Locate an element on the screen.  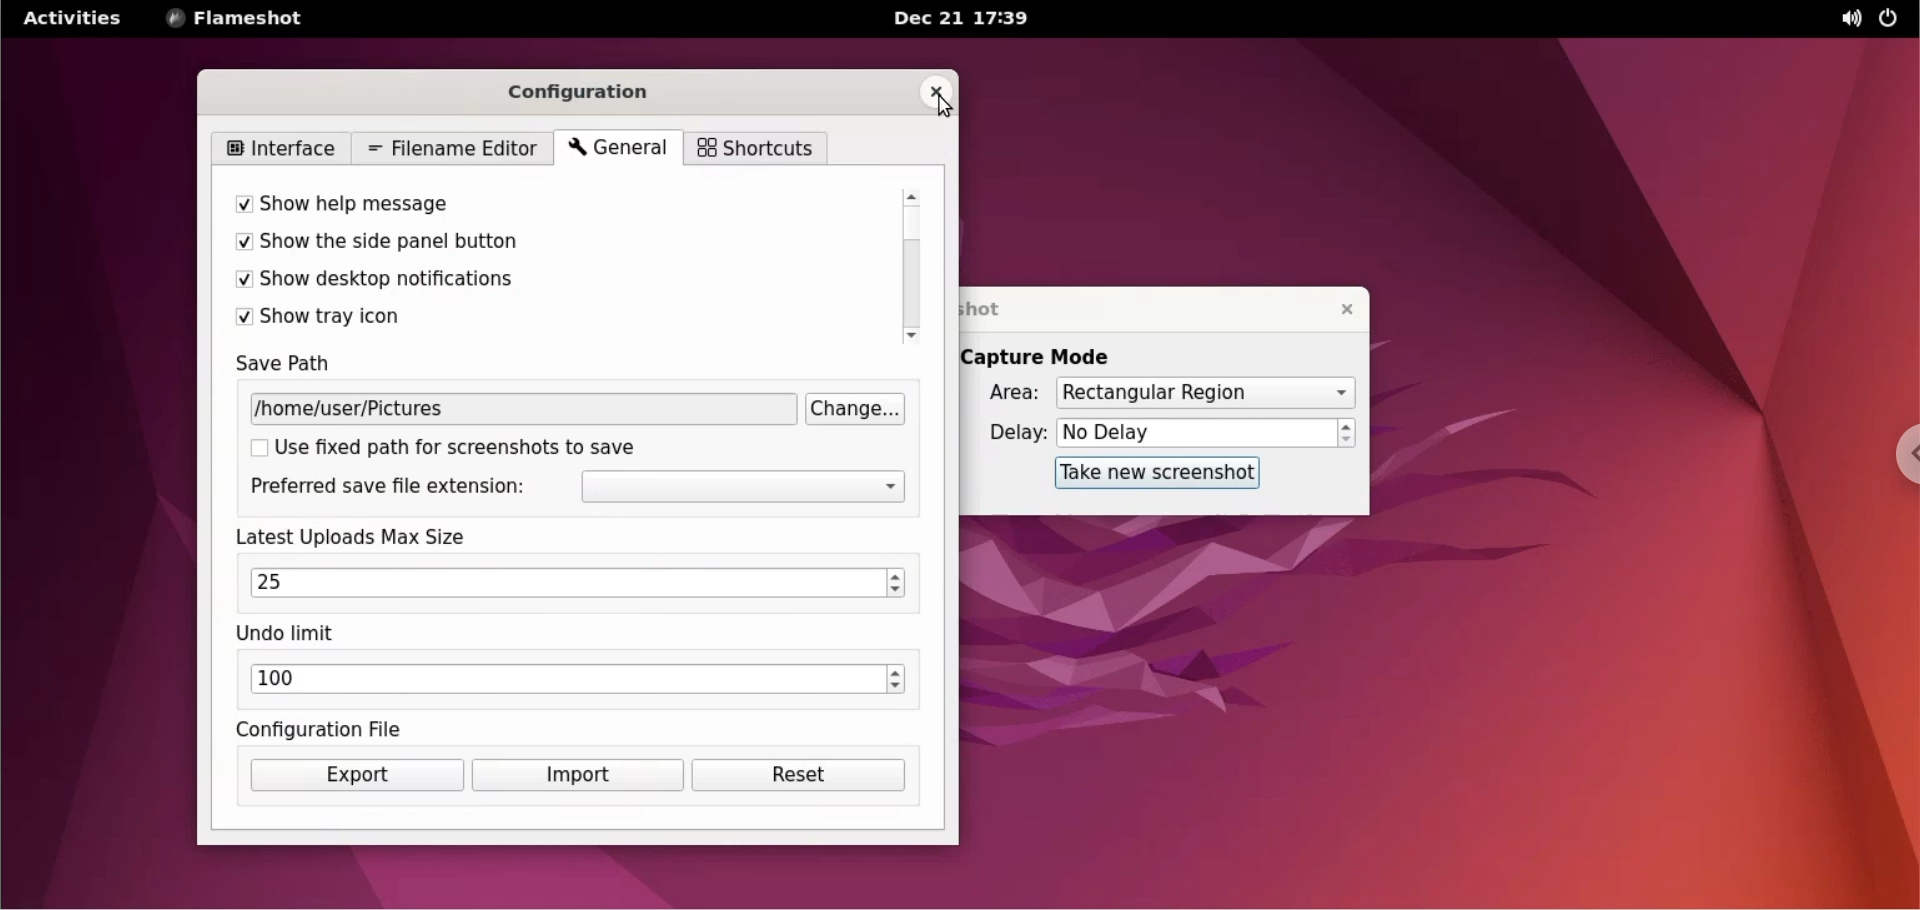
increment and decrement delay time is located at coordinates (1347, 434).